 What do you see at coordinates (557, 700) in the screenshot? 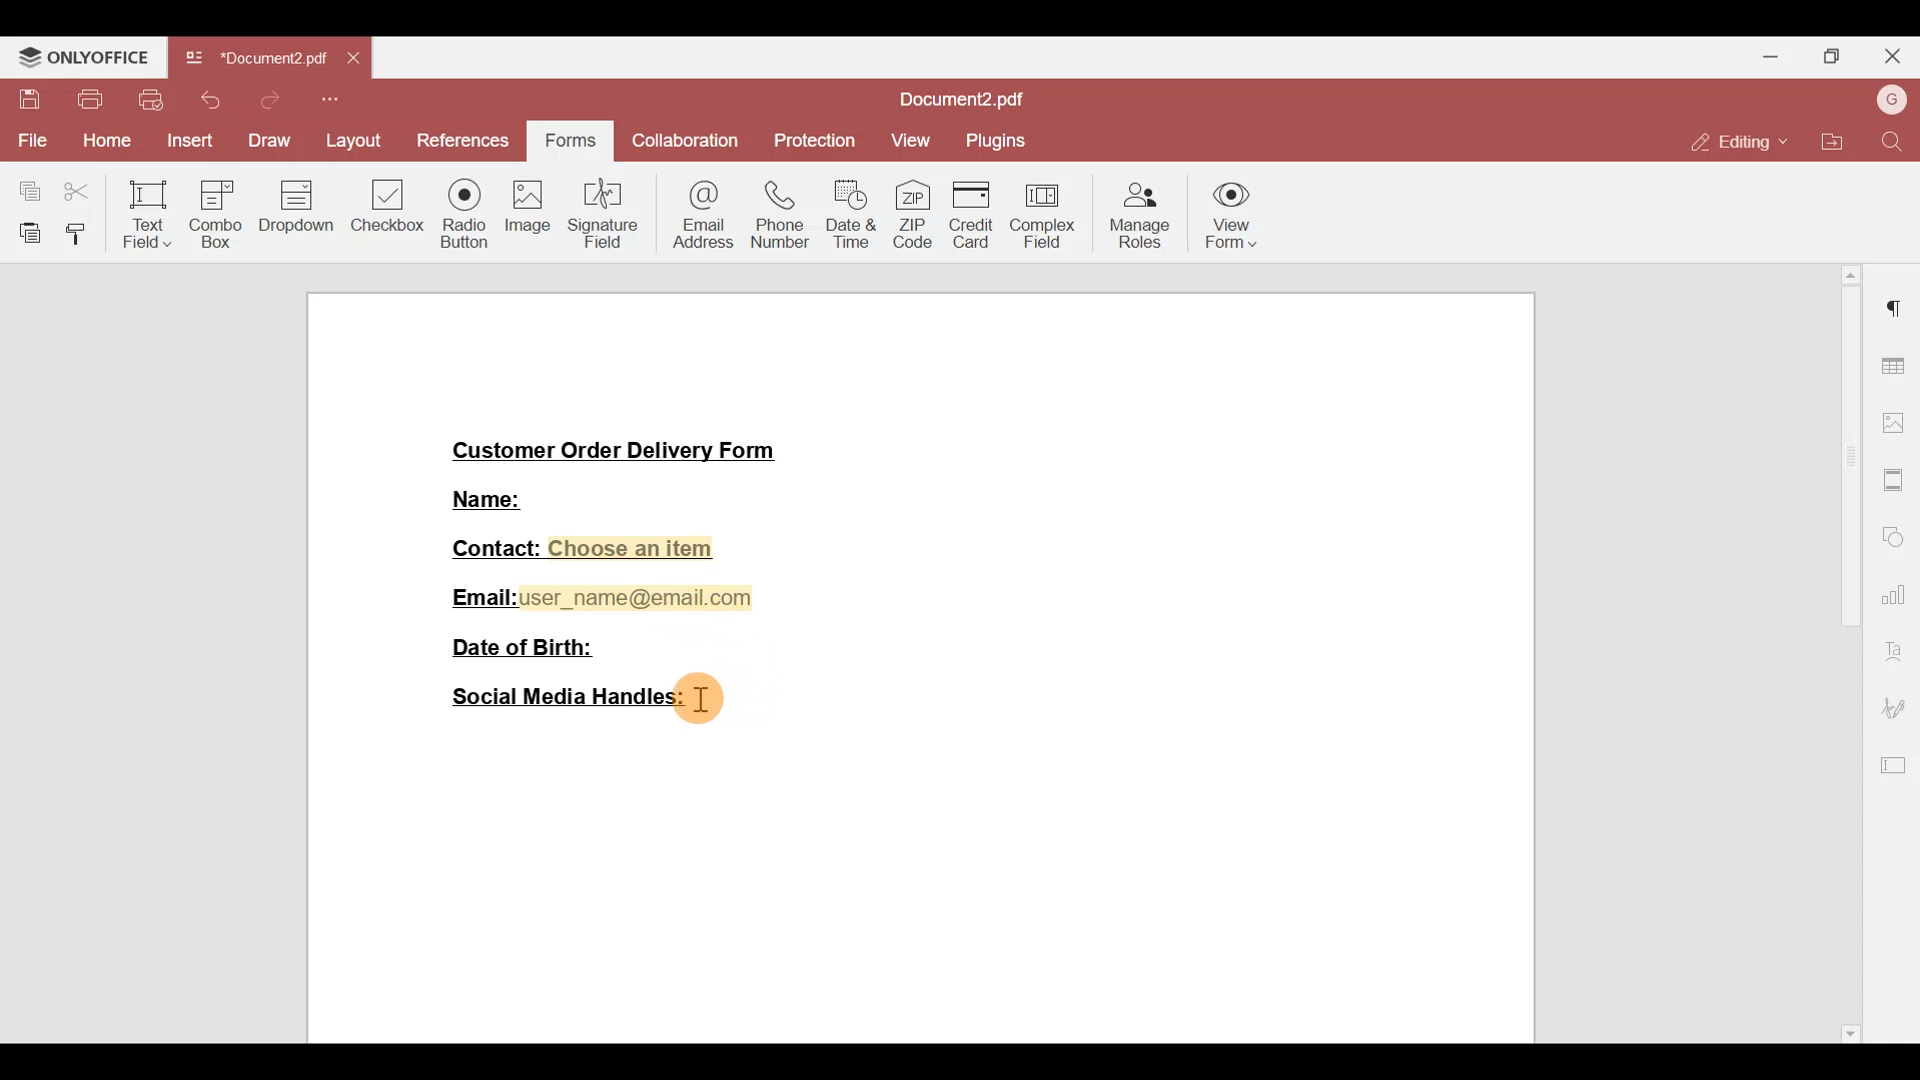
I see `Social Media Handles` at bounding box center [557, 700].